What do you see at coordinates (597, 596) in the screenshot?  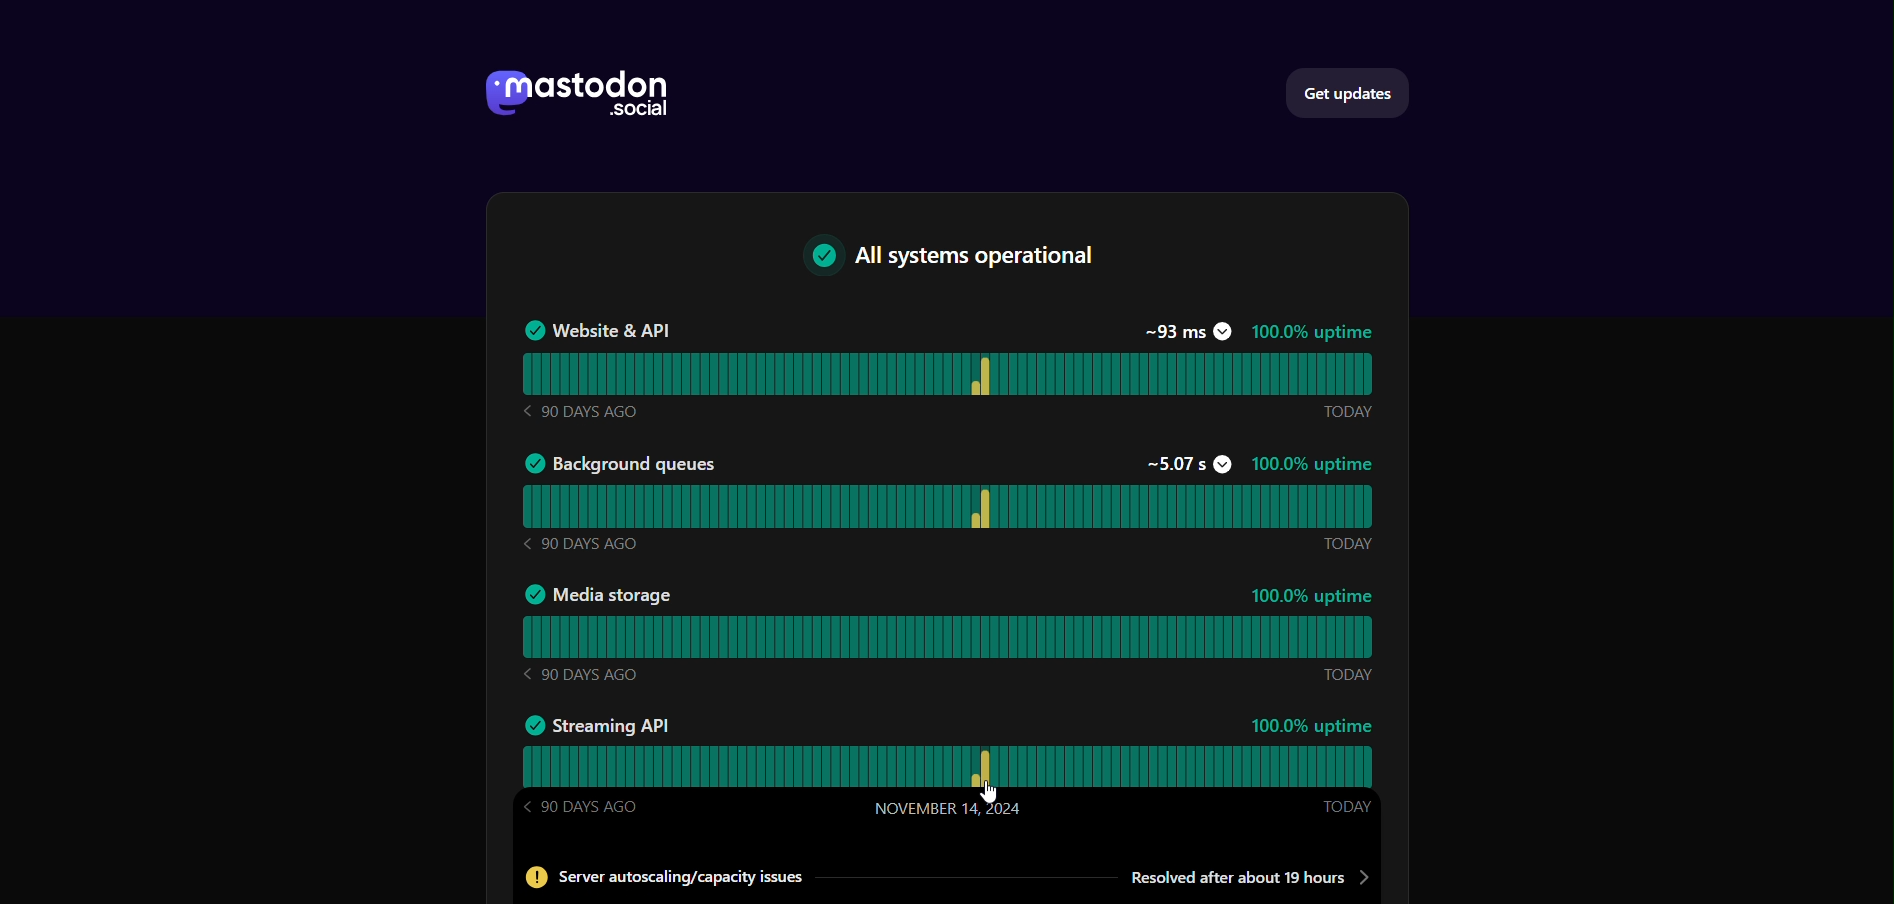 I see `Media storage` at bounding box center [597, 596].